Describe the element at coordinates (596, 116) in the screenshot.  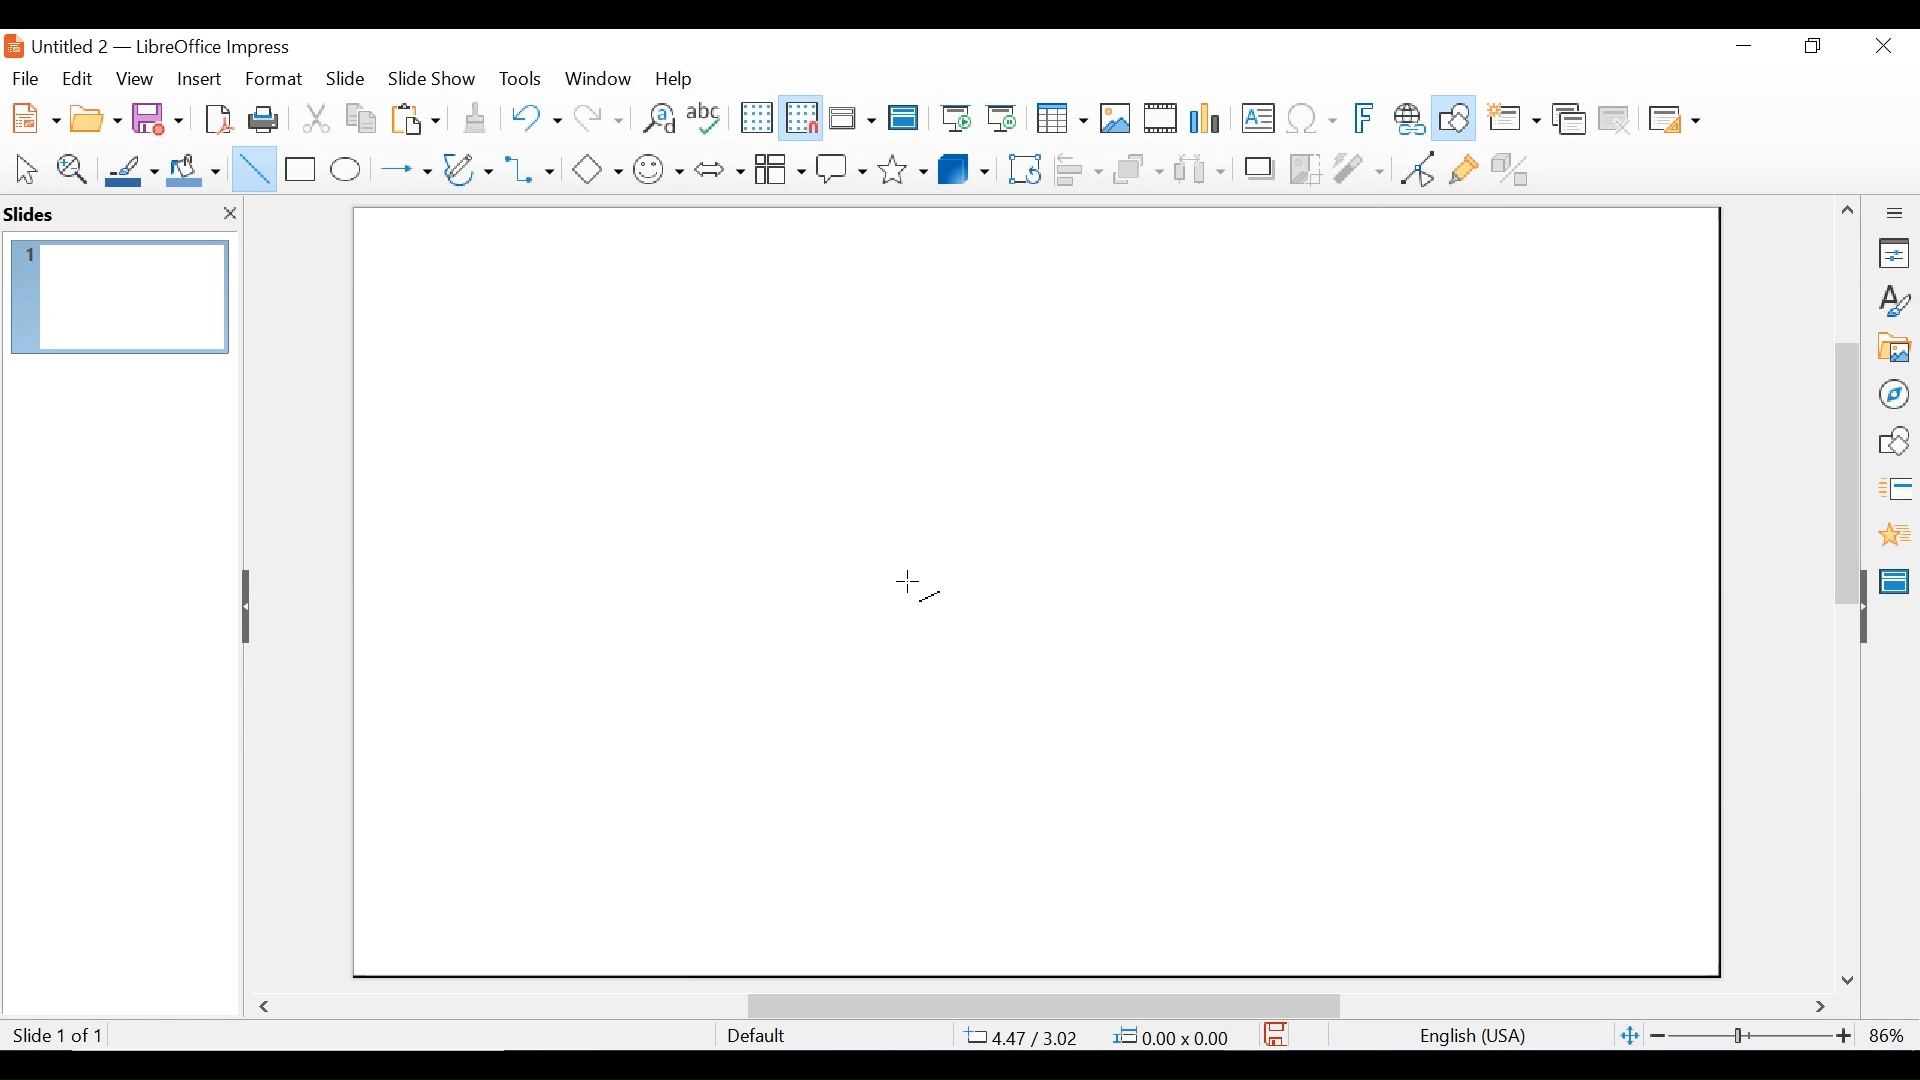
I see `Redo` at that location.